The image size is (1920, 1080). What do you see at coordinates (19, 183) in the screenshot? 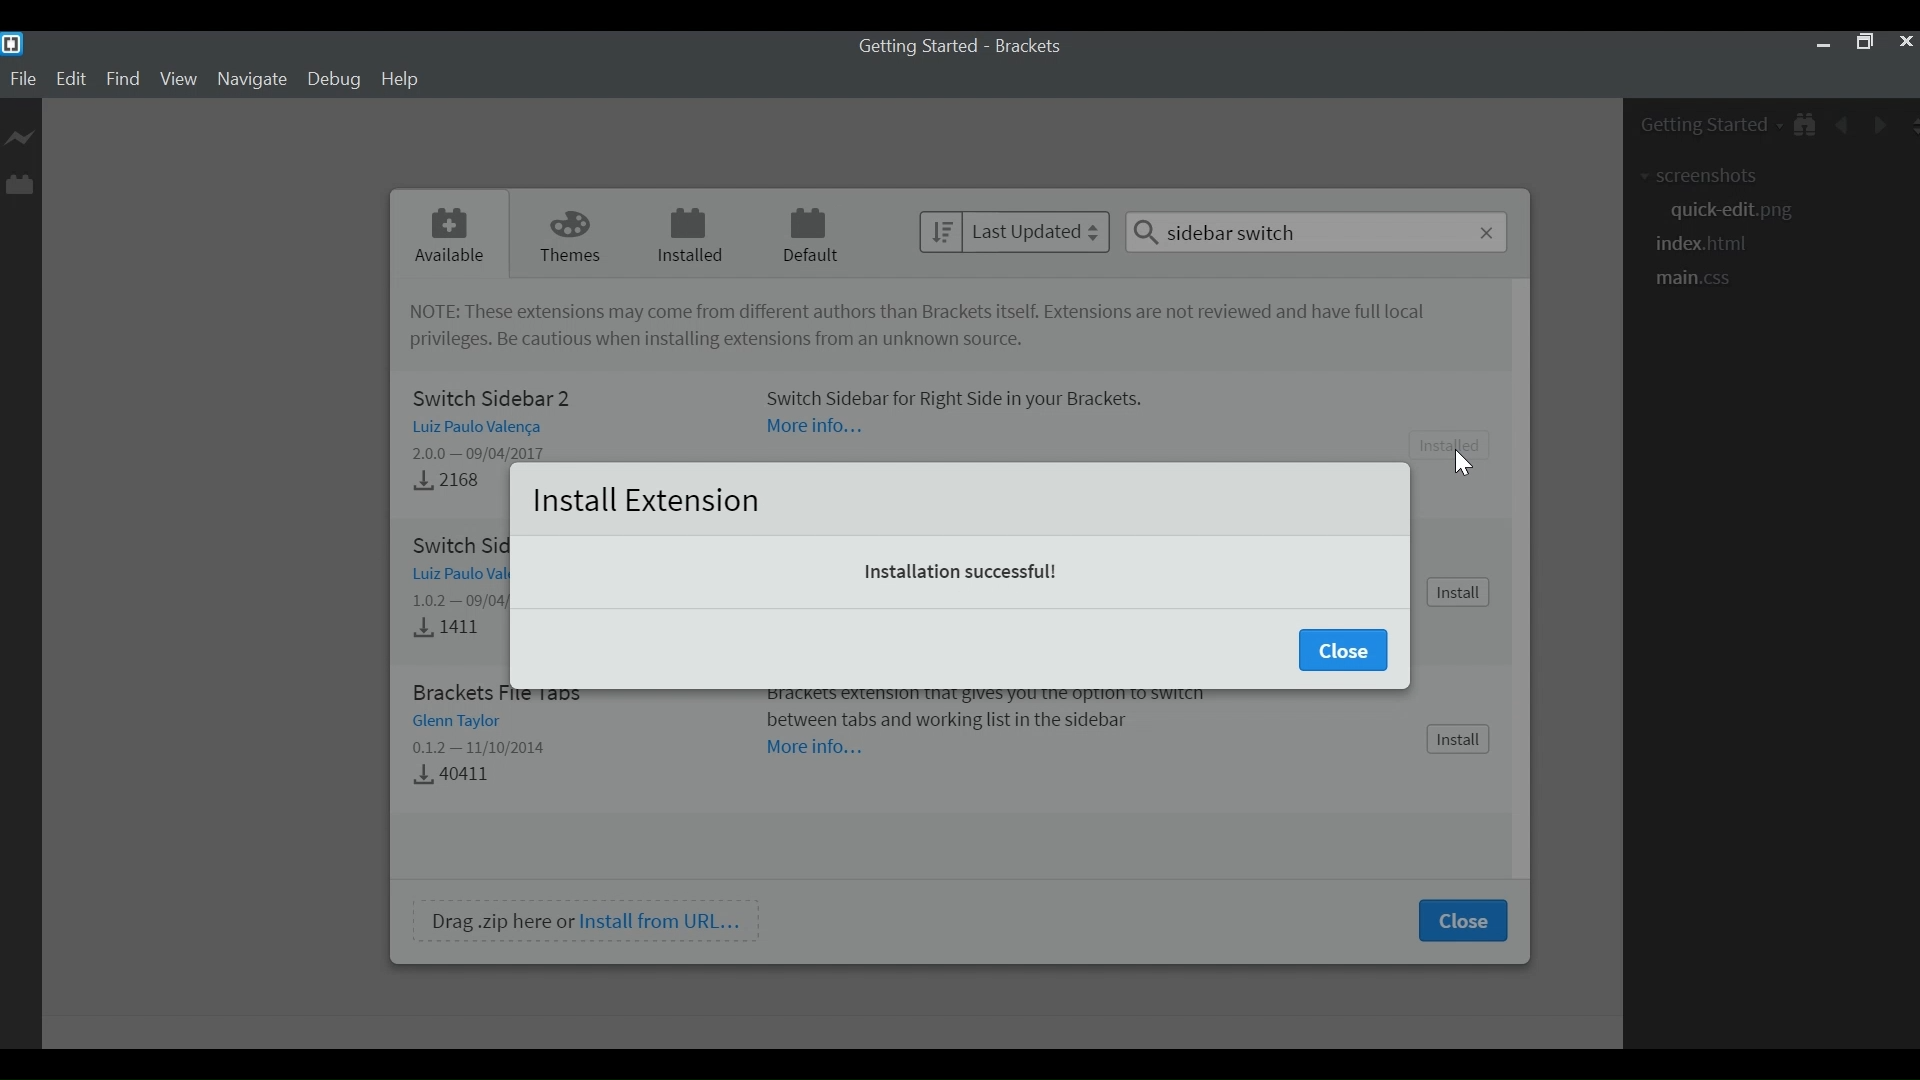
I see `Manager Extension` at bounding box center [19, 183].